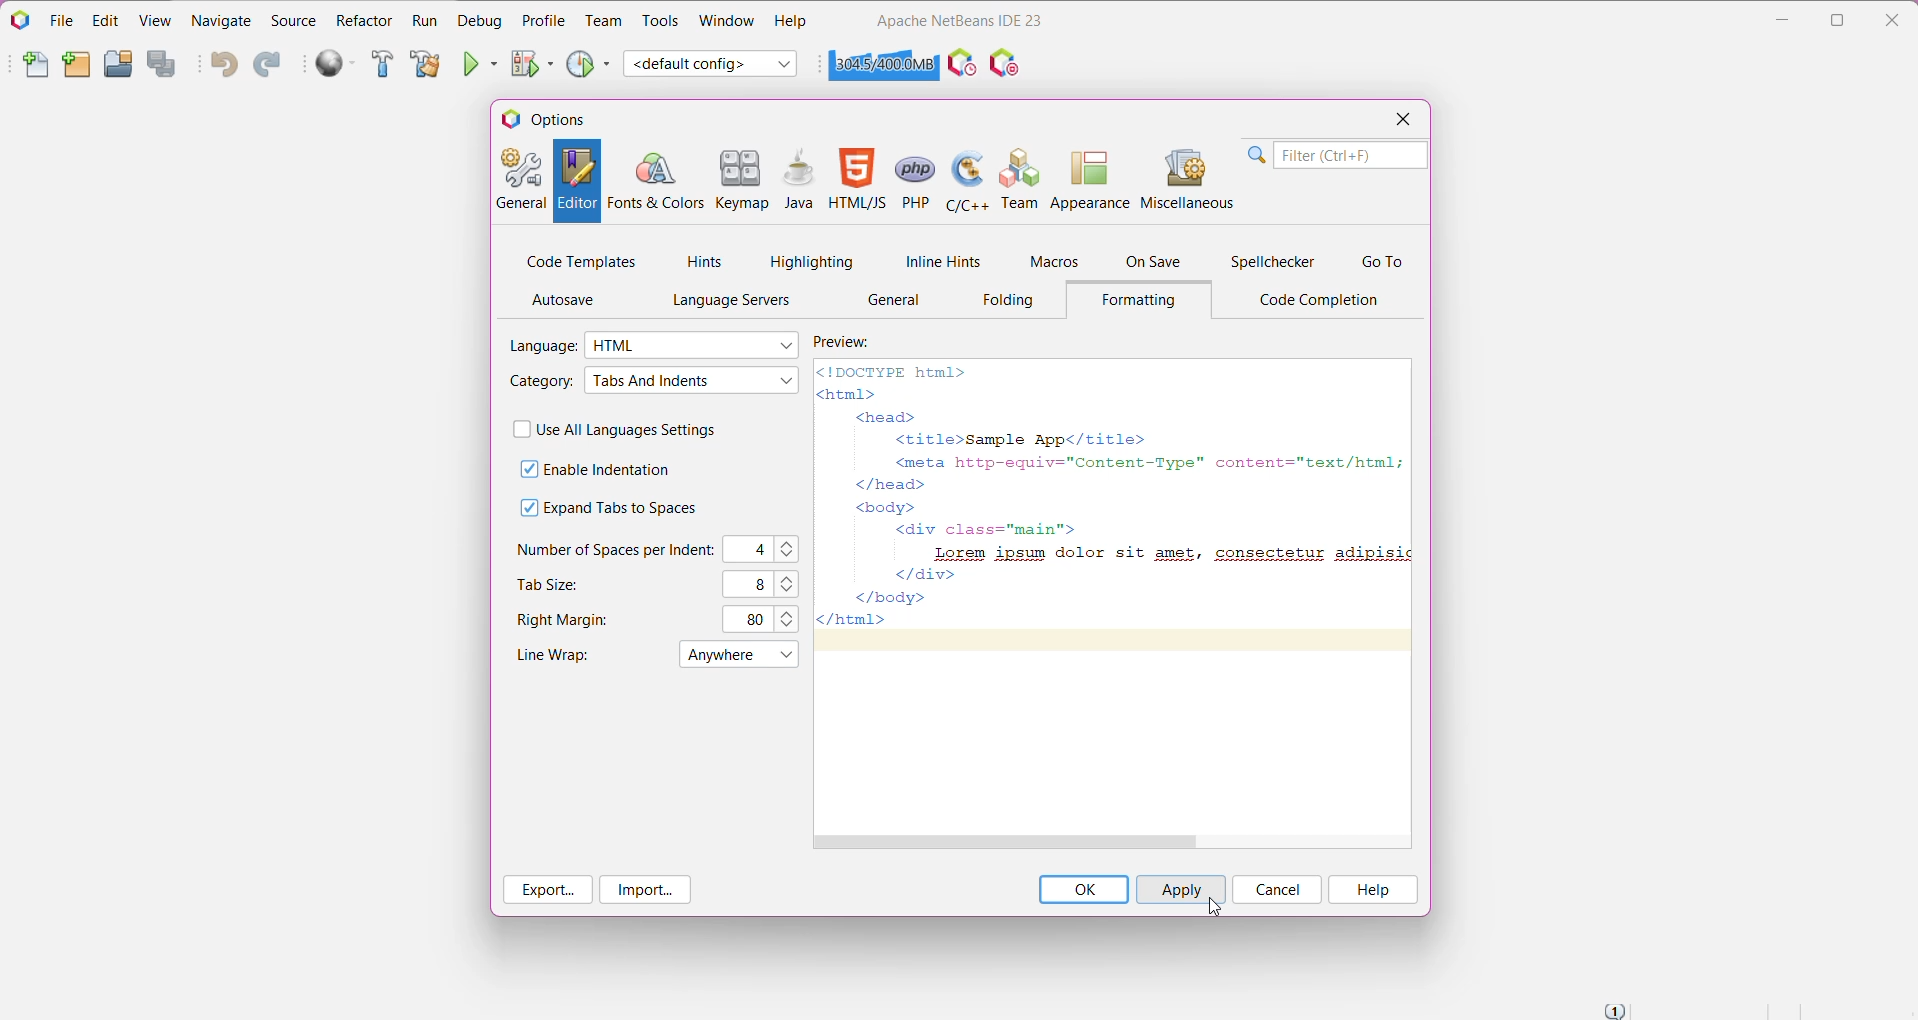 The image size is (1918, 1020). Describe the element at coordinates (914, 575) in the screenshot. I see `</div>` at that location.